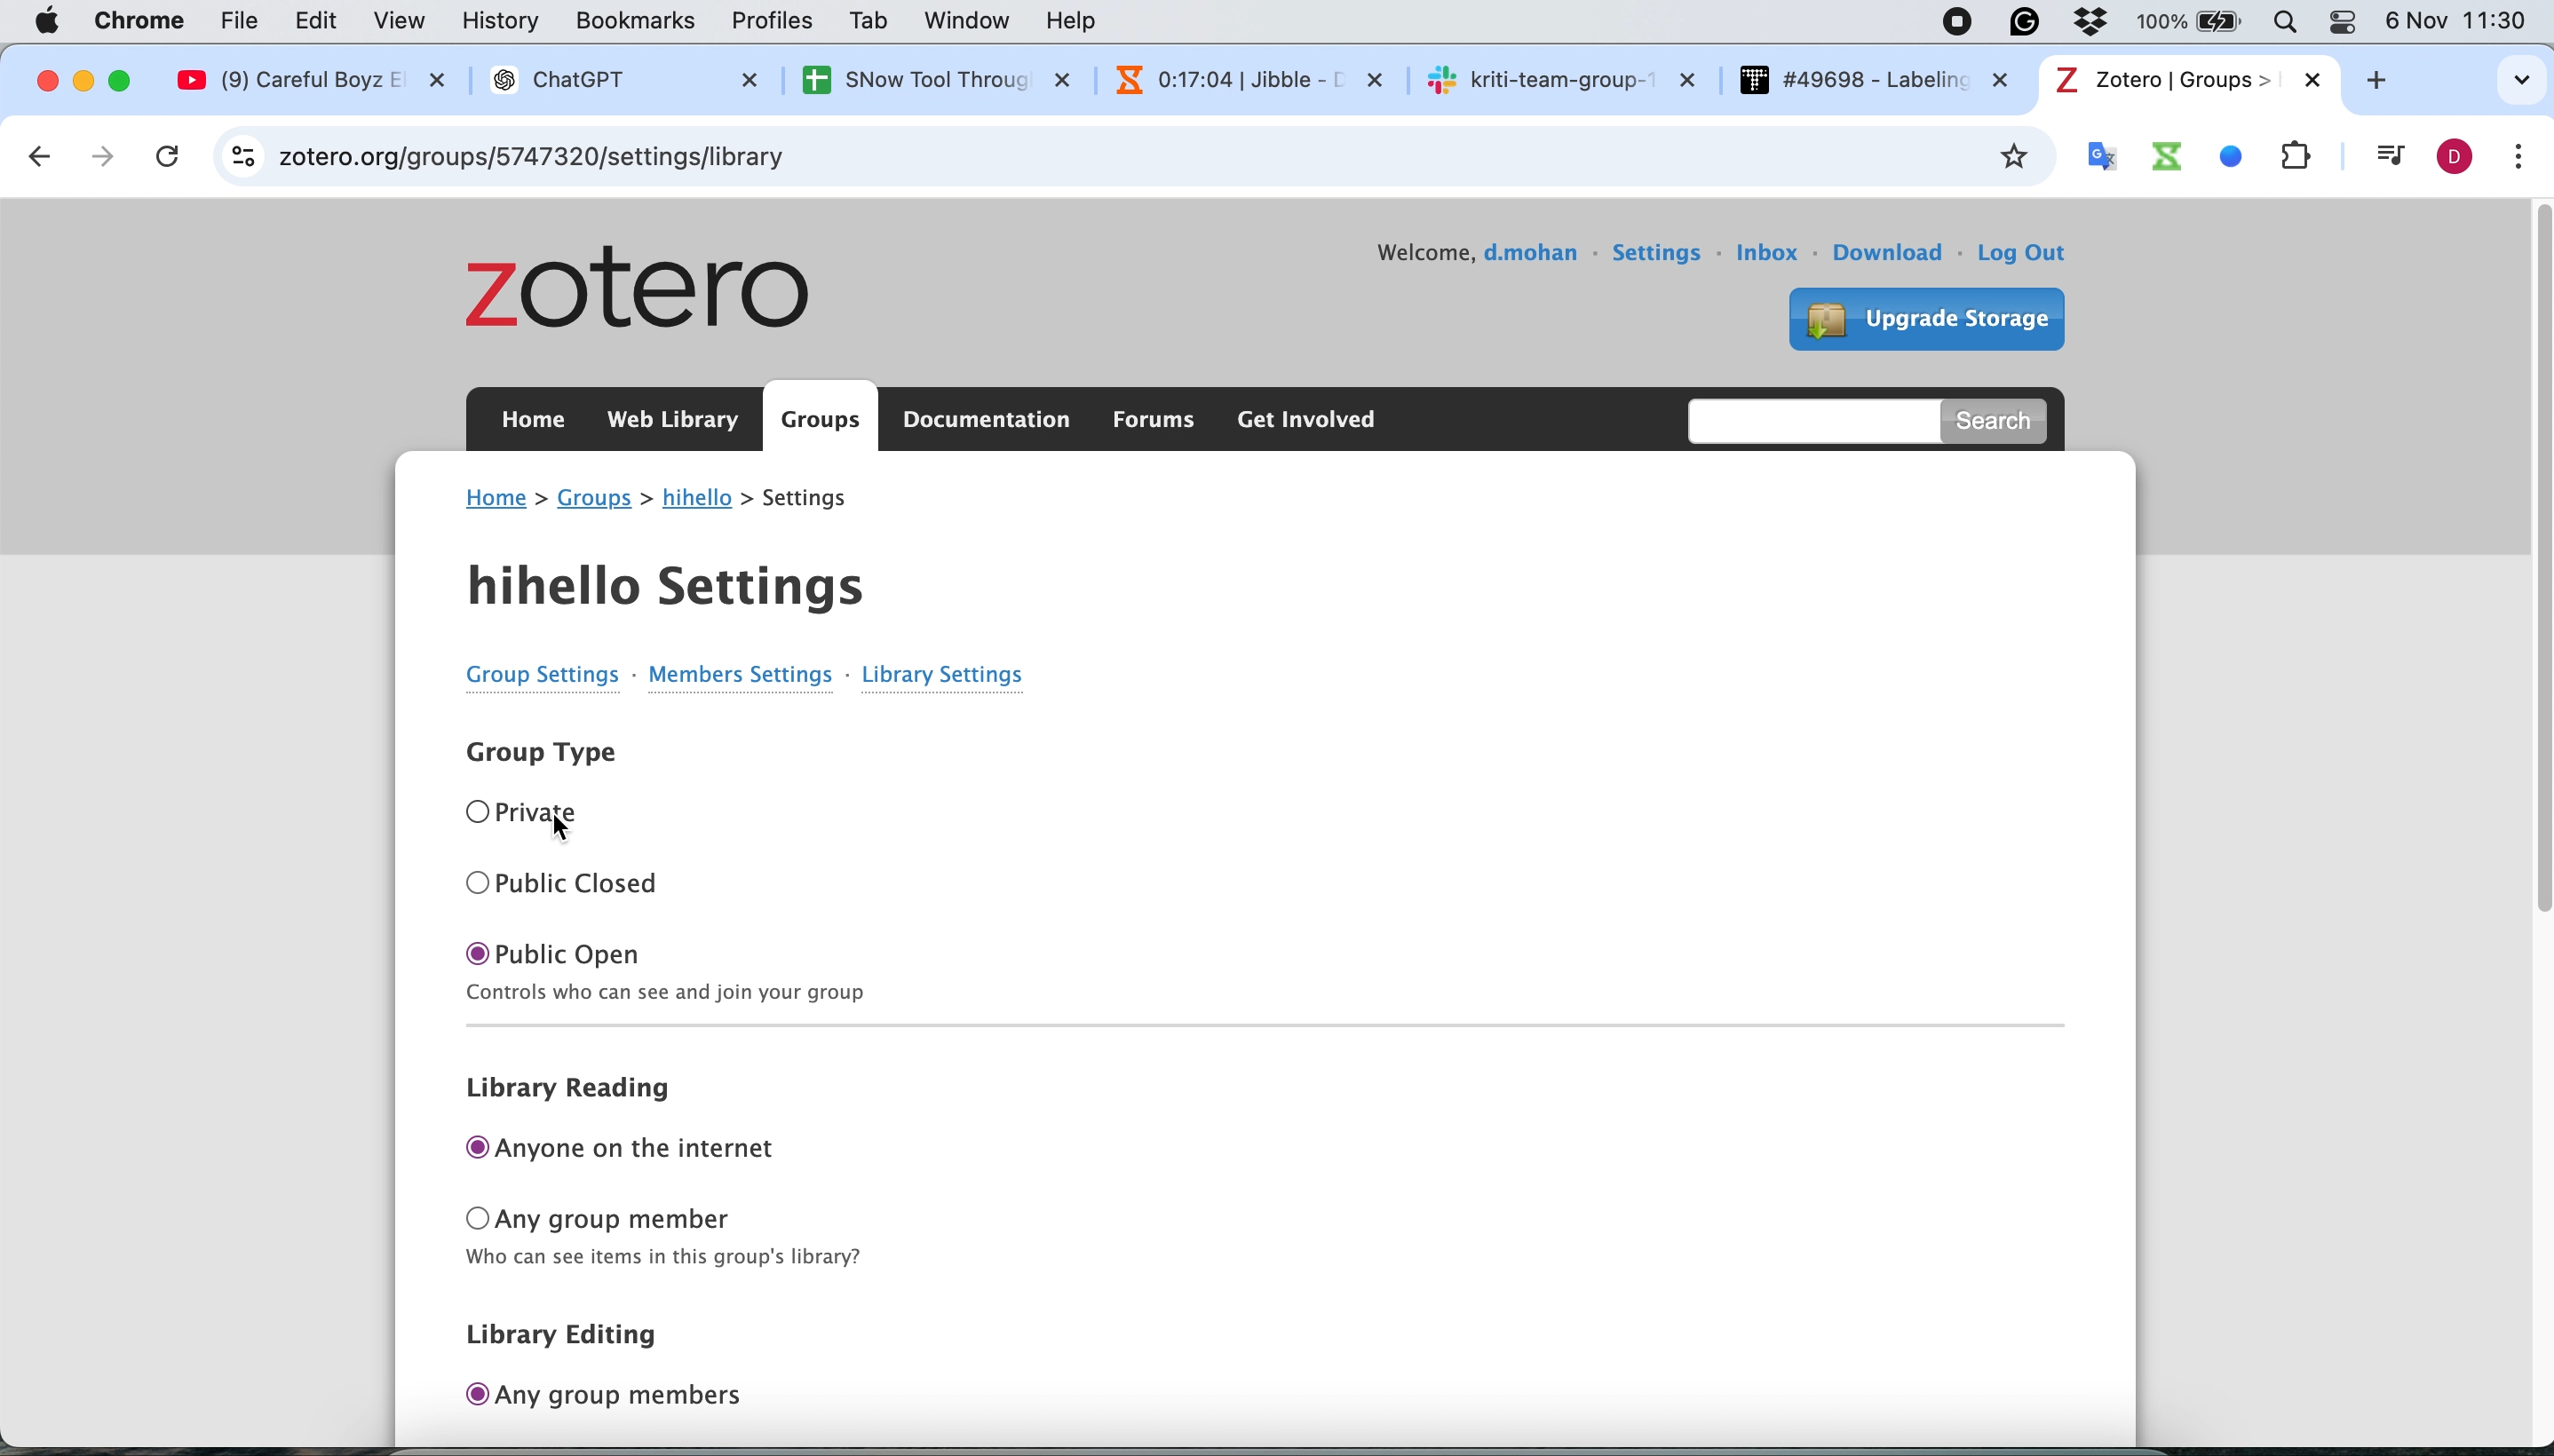 The width and height of the screenshot is (2554, 1456). Describe the element at coordinates (971, 22) in the screenshot. I see `window` at that location.